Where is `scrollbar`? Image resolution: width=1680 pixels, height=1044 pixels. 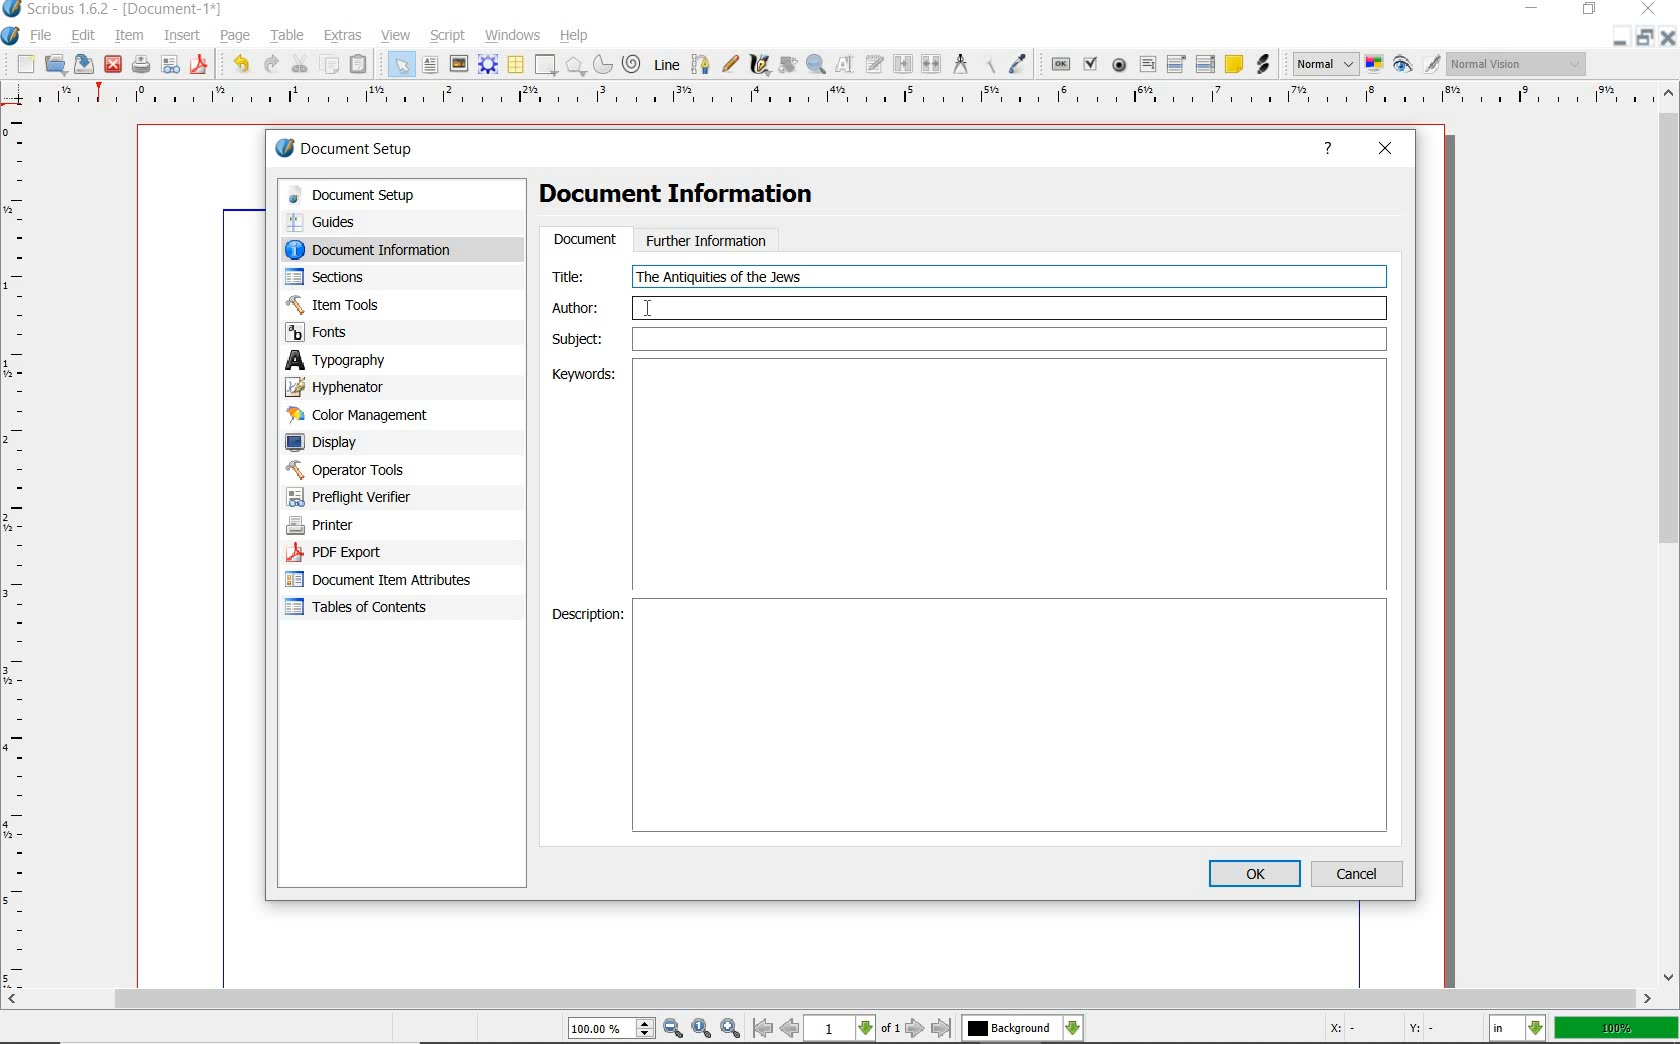 scrollbar is located at coordinates (1670, 536).